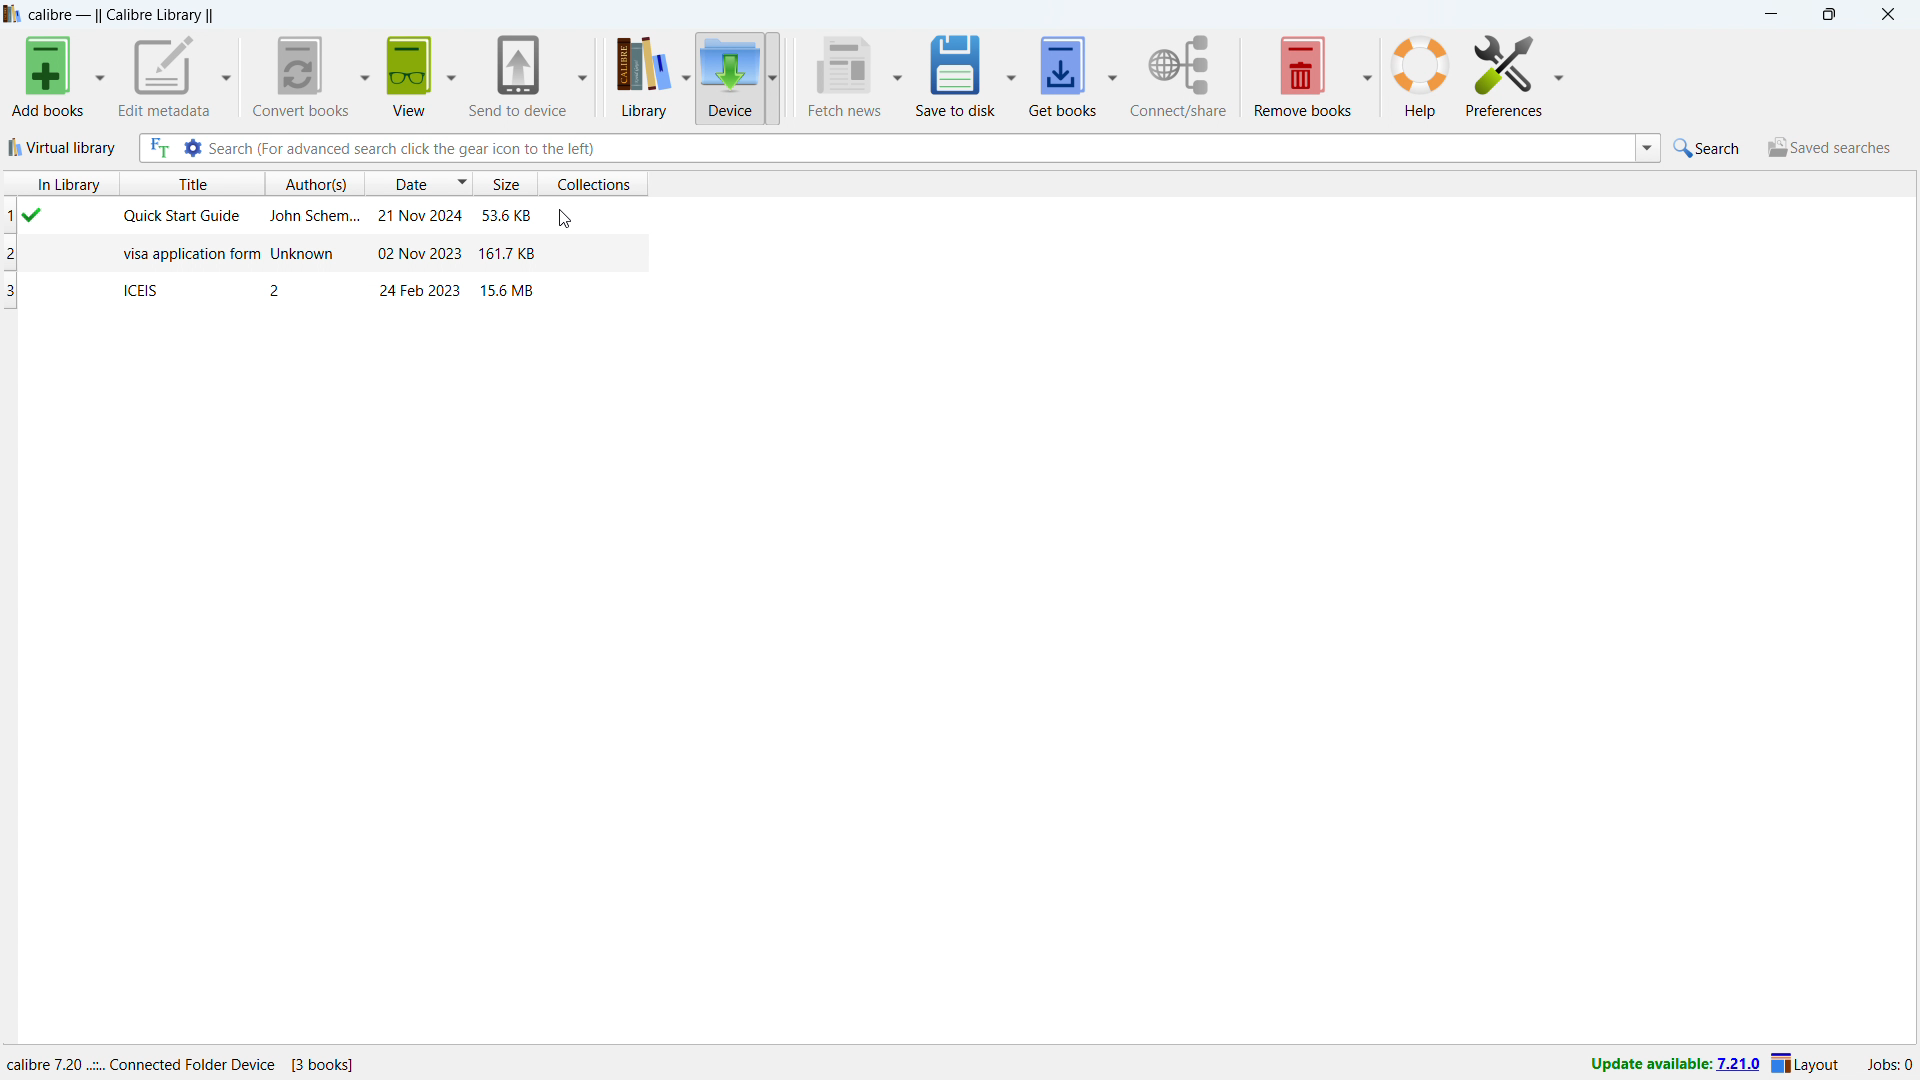  What do you see at coordinates (316, 184) in the screenshot?
I see `sort by authors` at bounding box center [316, 184].